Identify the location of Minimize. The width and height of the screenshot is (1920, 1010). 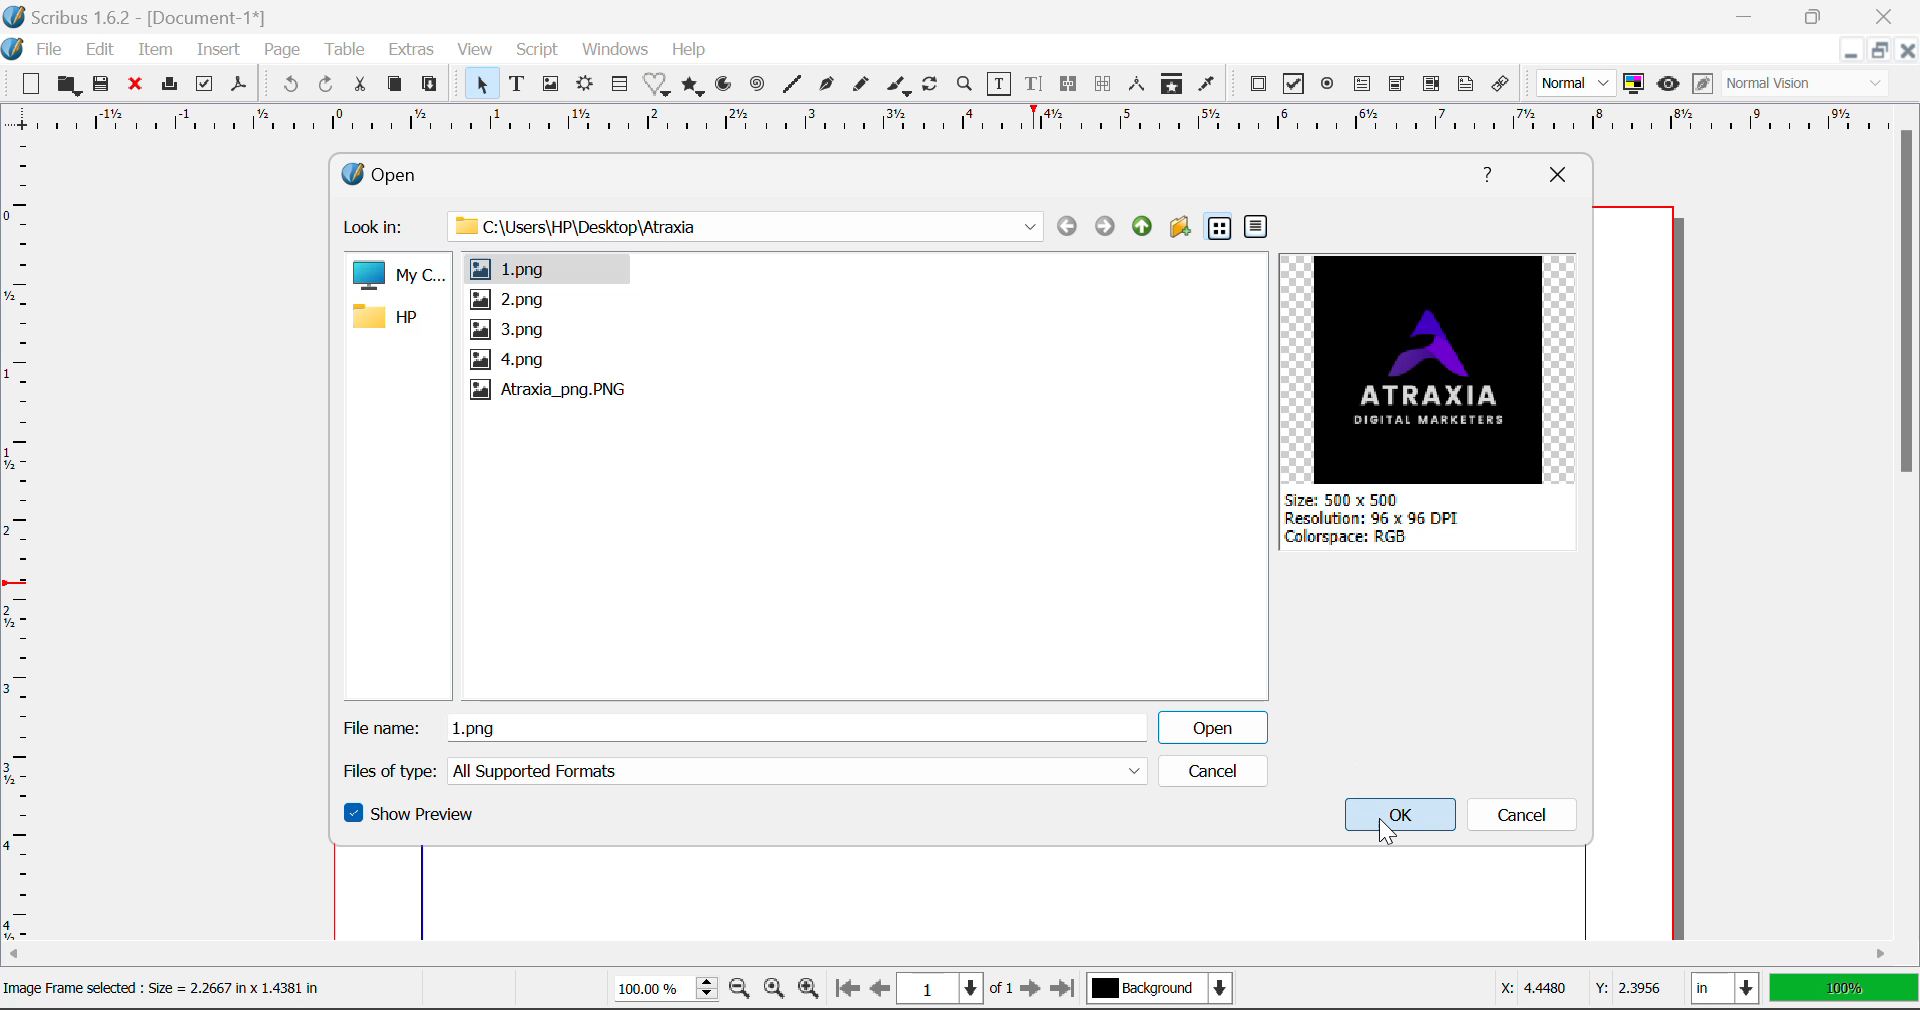
(1882, 53).